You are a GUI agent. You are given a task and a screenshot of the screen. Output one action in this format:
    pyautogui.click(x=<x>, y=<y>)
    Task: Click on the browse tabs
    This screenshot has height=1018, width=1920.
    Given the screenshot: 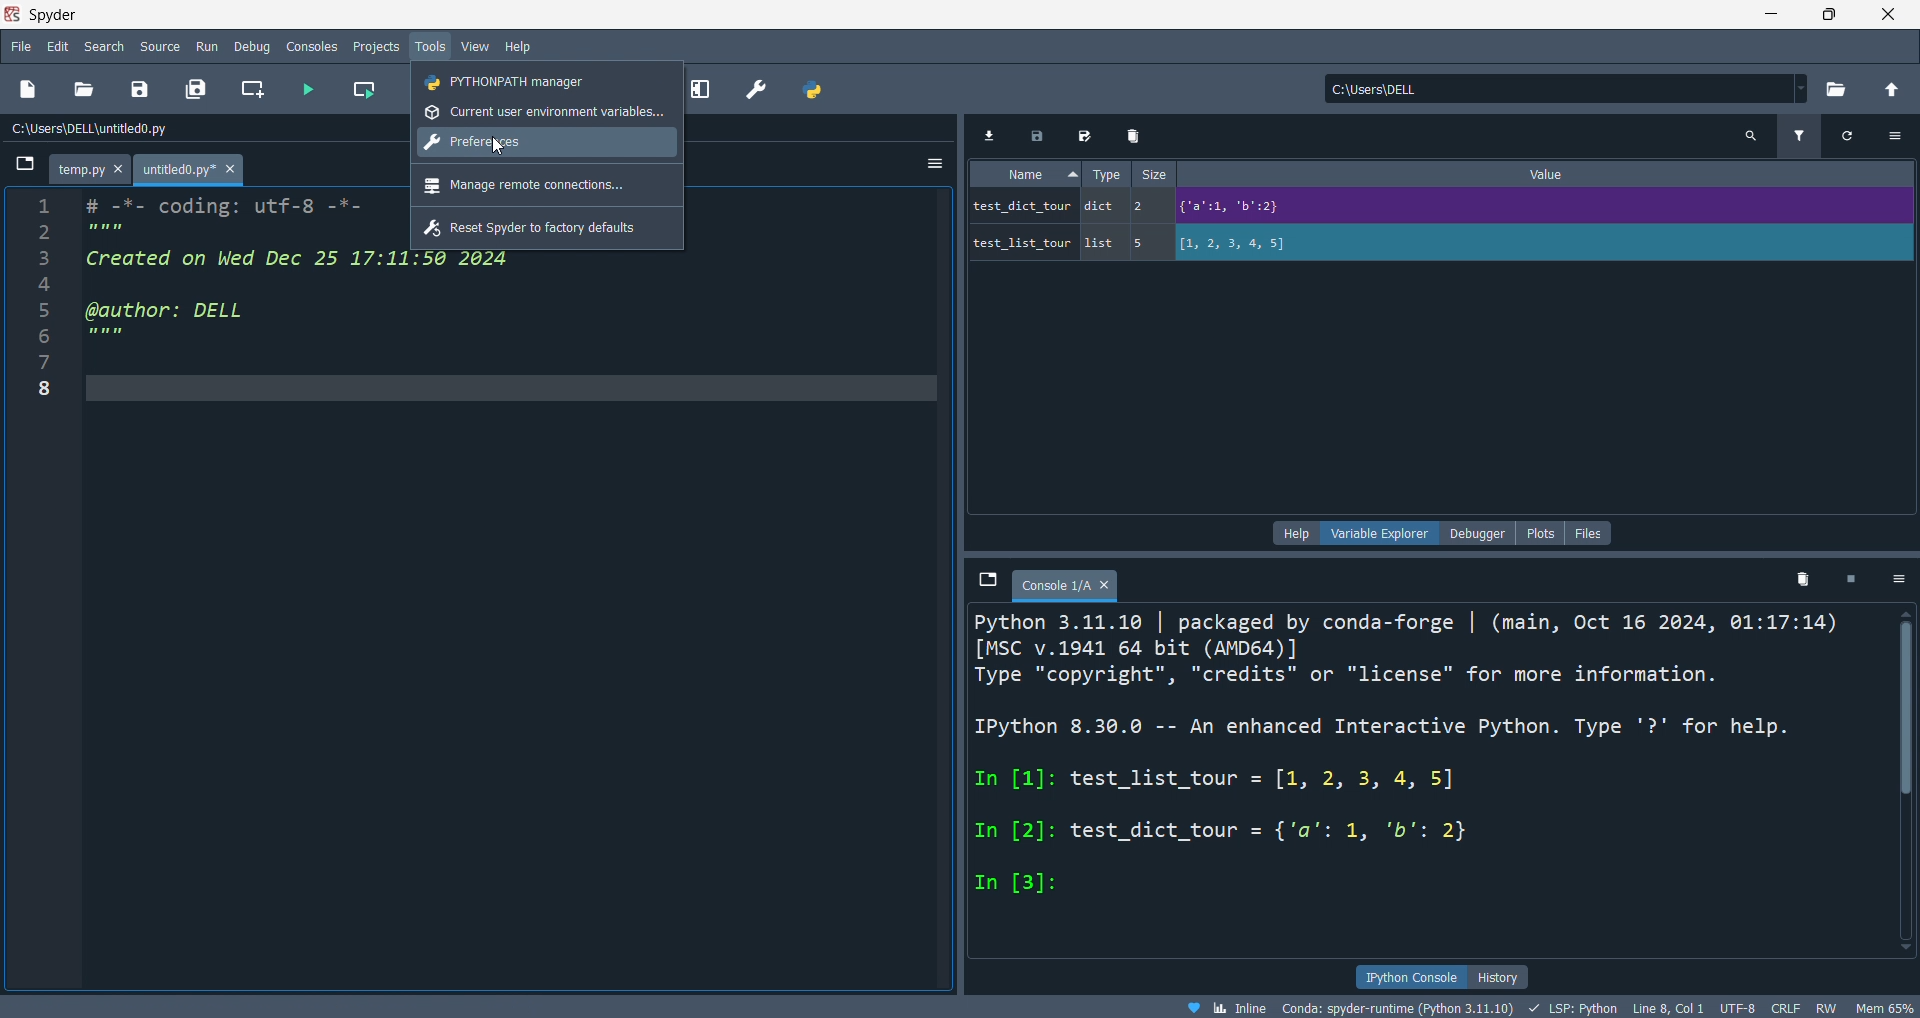 What is the action you would take?
    pyautogui.click(x=988, y=580)
    